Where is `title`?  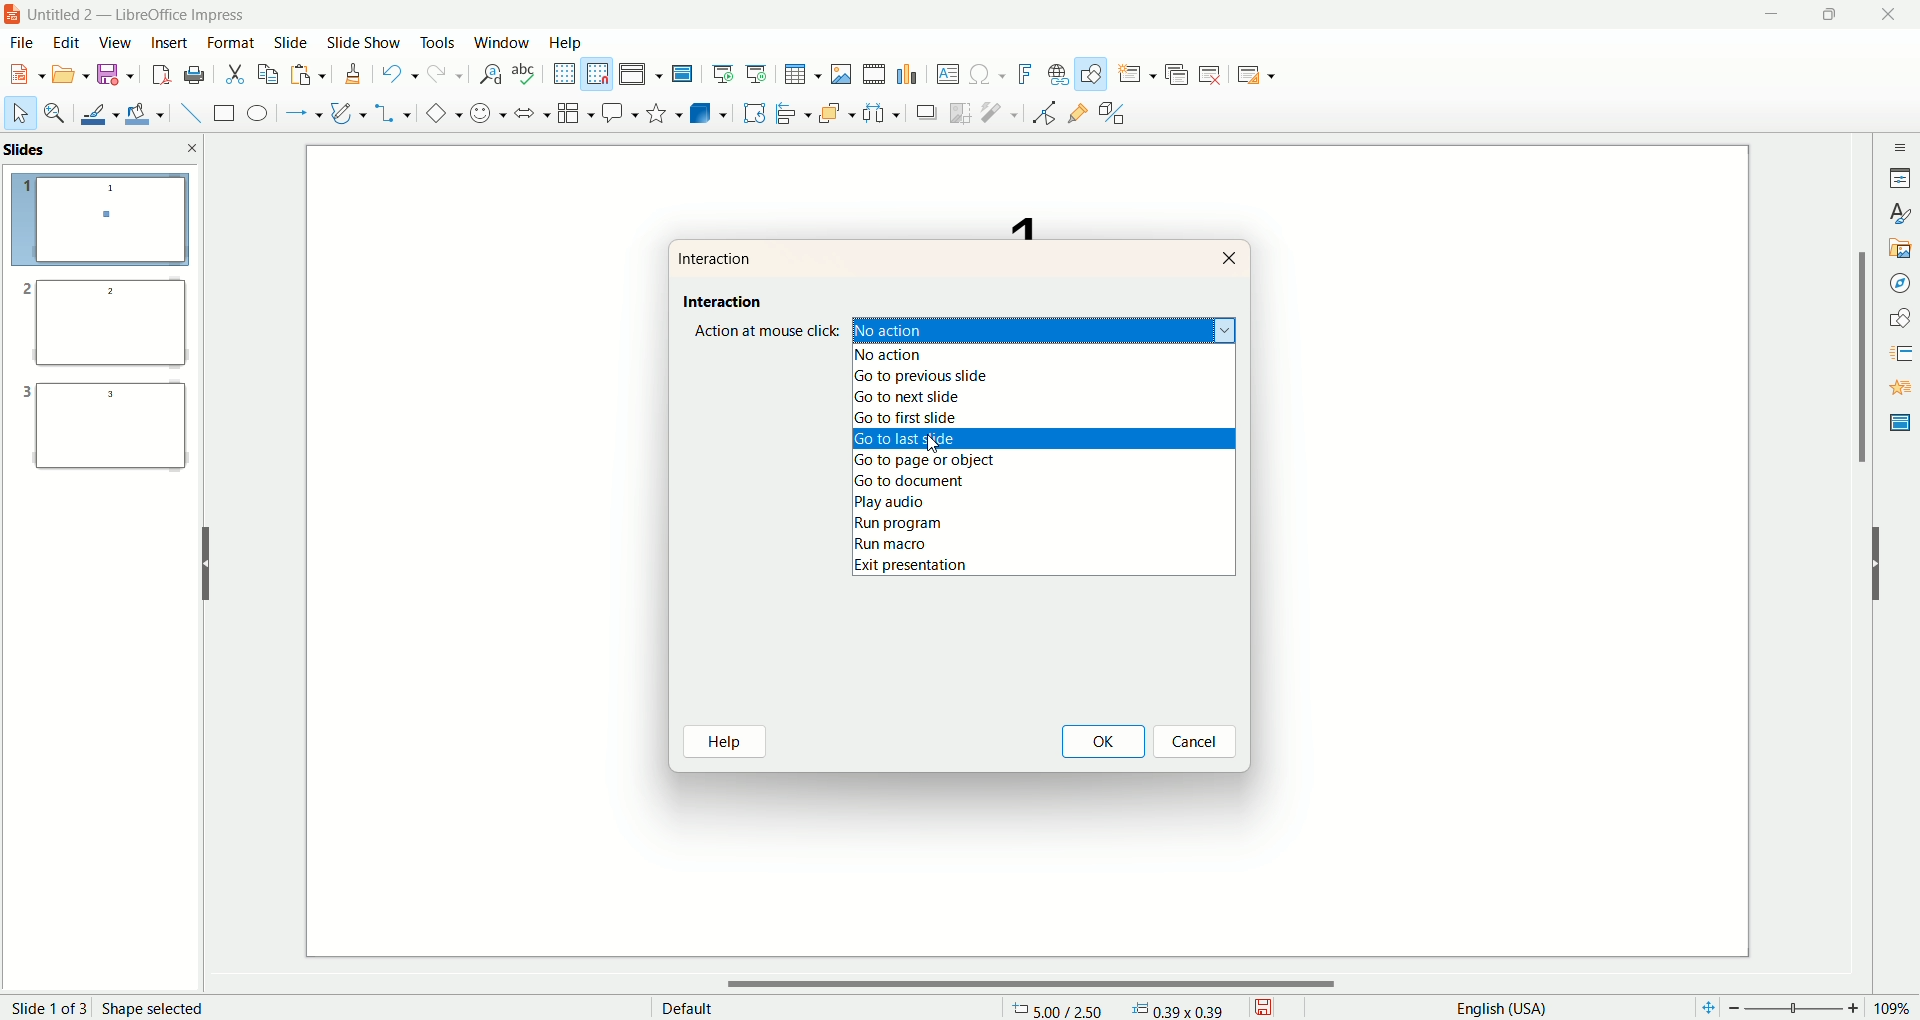 title is located at coordinates (147, 15).